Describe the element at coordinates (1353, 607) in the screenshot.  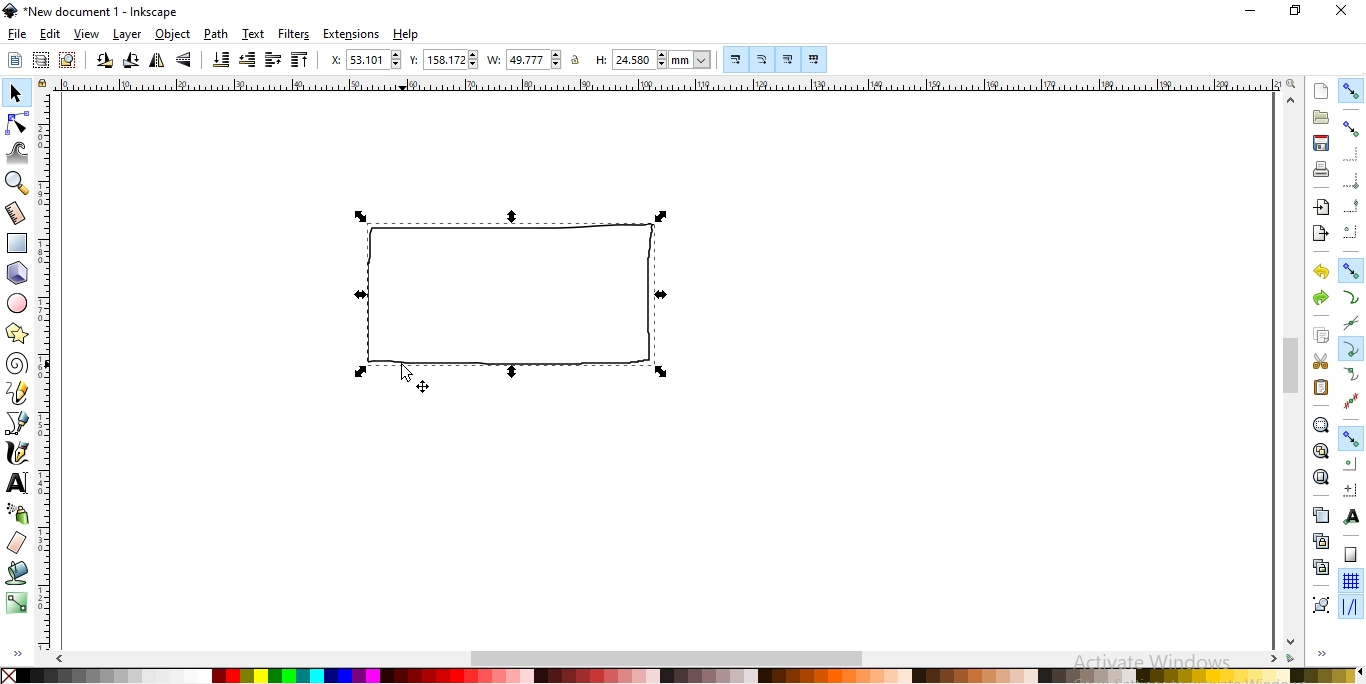
I see `snap guide` at that location.